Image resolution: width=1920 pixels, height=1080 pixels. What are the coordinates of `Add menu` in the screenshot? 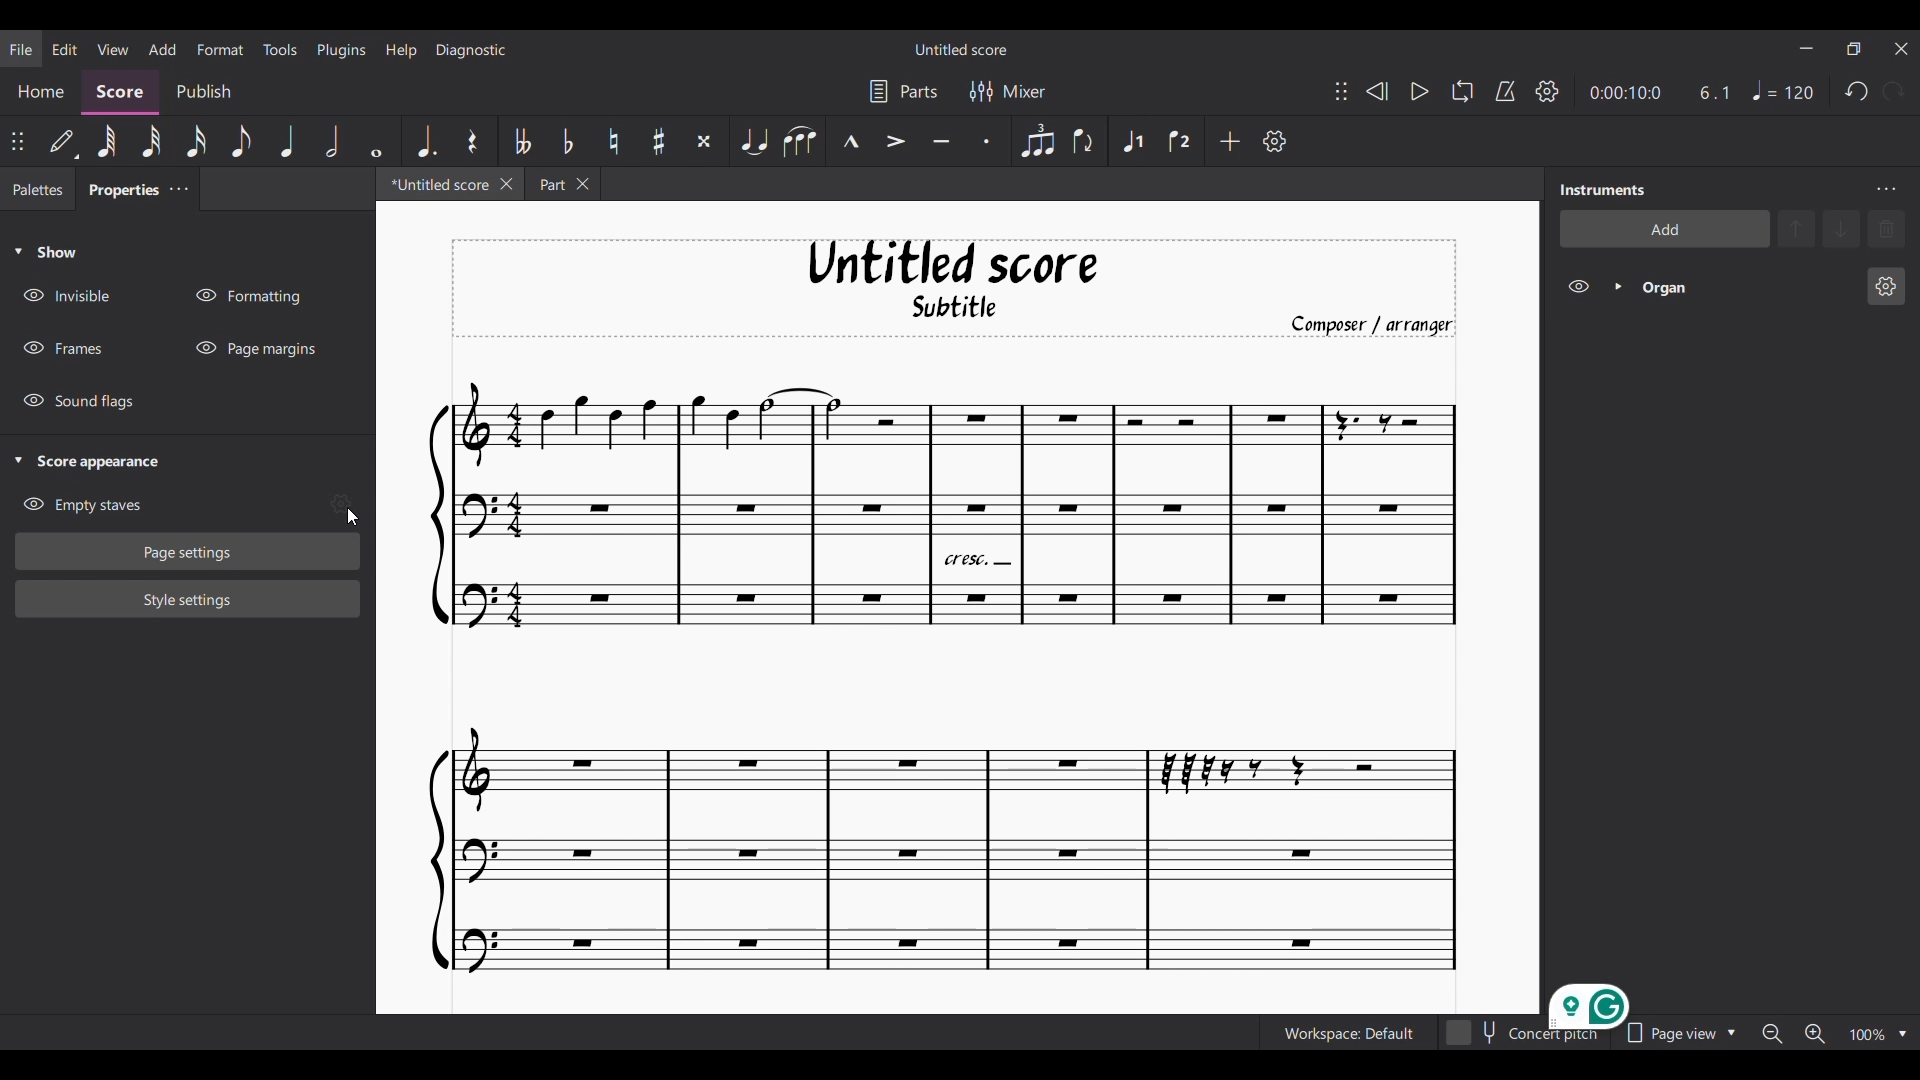 It's located at (162, 48).